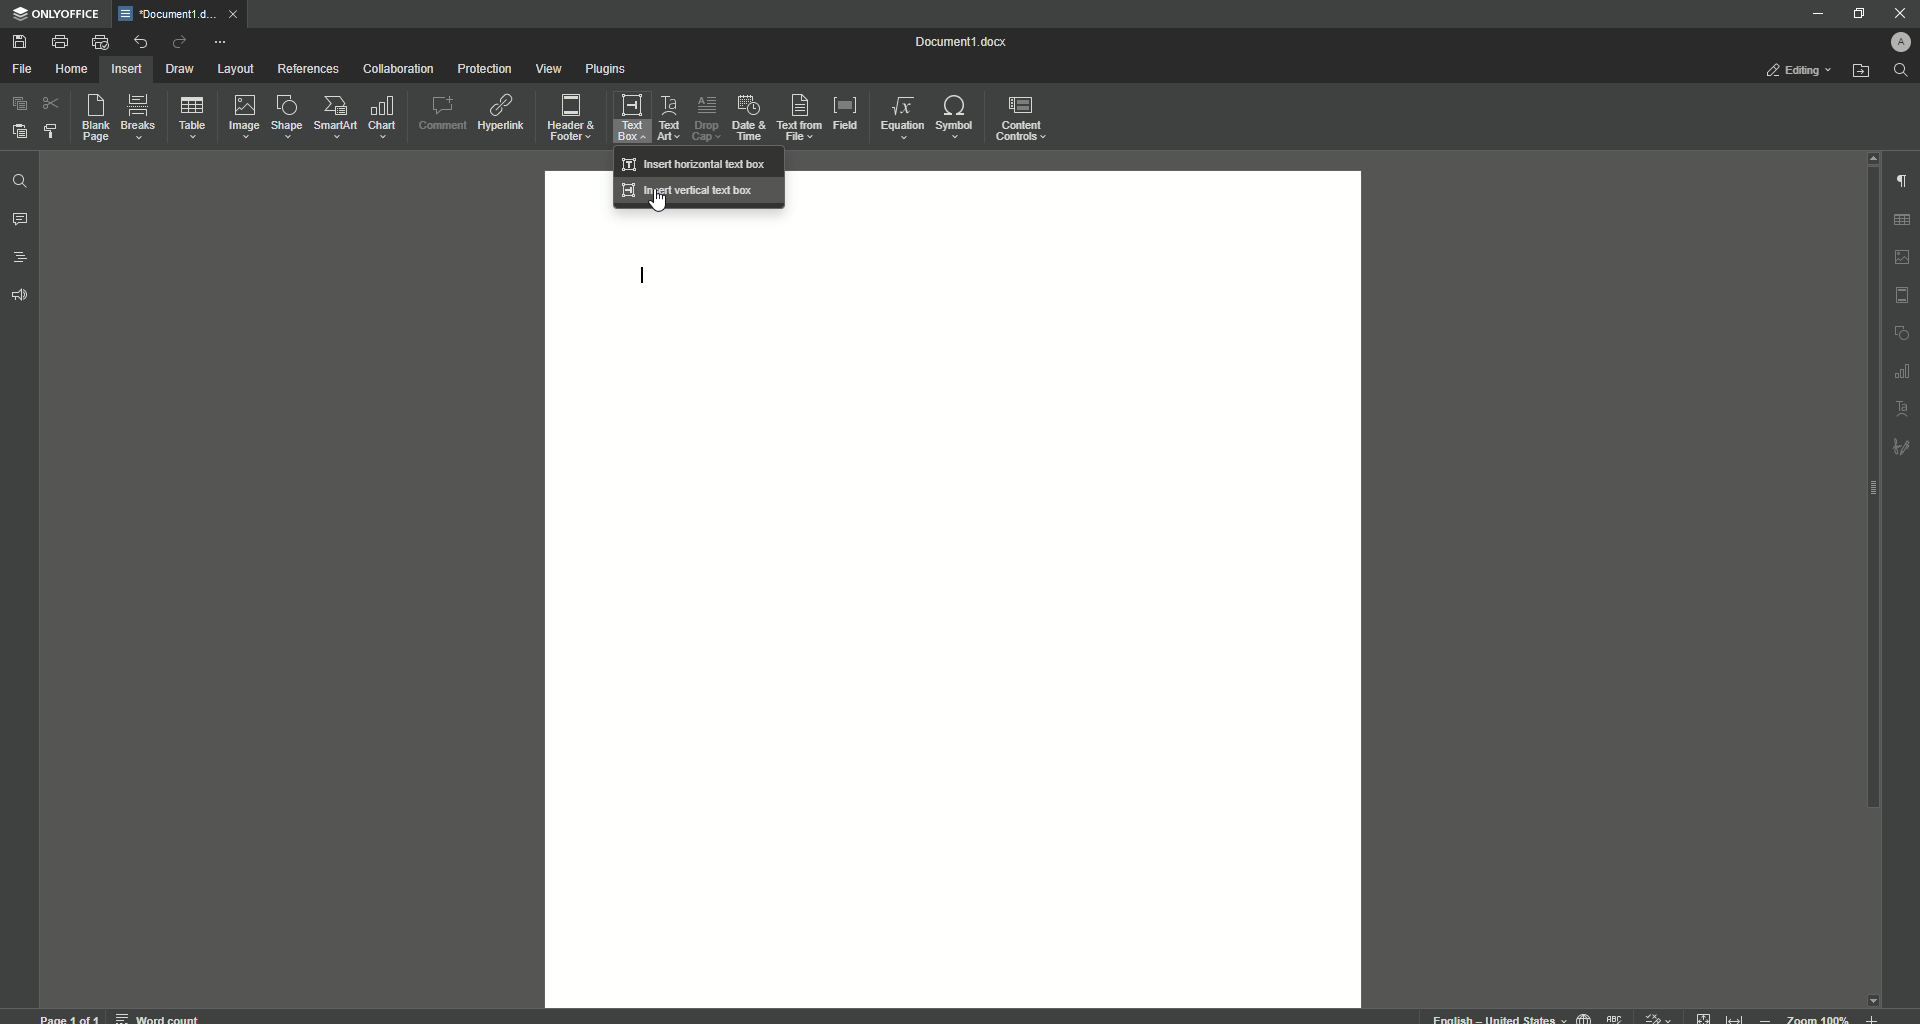 The height and width of the screenshot is (1024, 1920). I want to click on zoom out or zoom in, so click(1824, 1017).